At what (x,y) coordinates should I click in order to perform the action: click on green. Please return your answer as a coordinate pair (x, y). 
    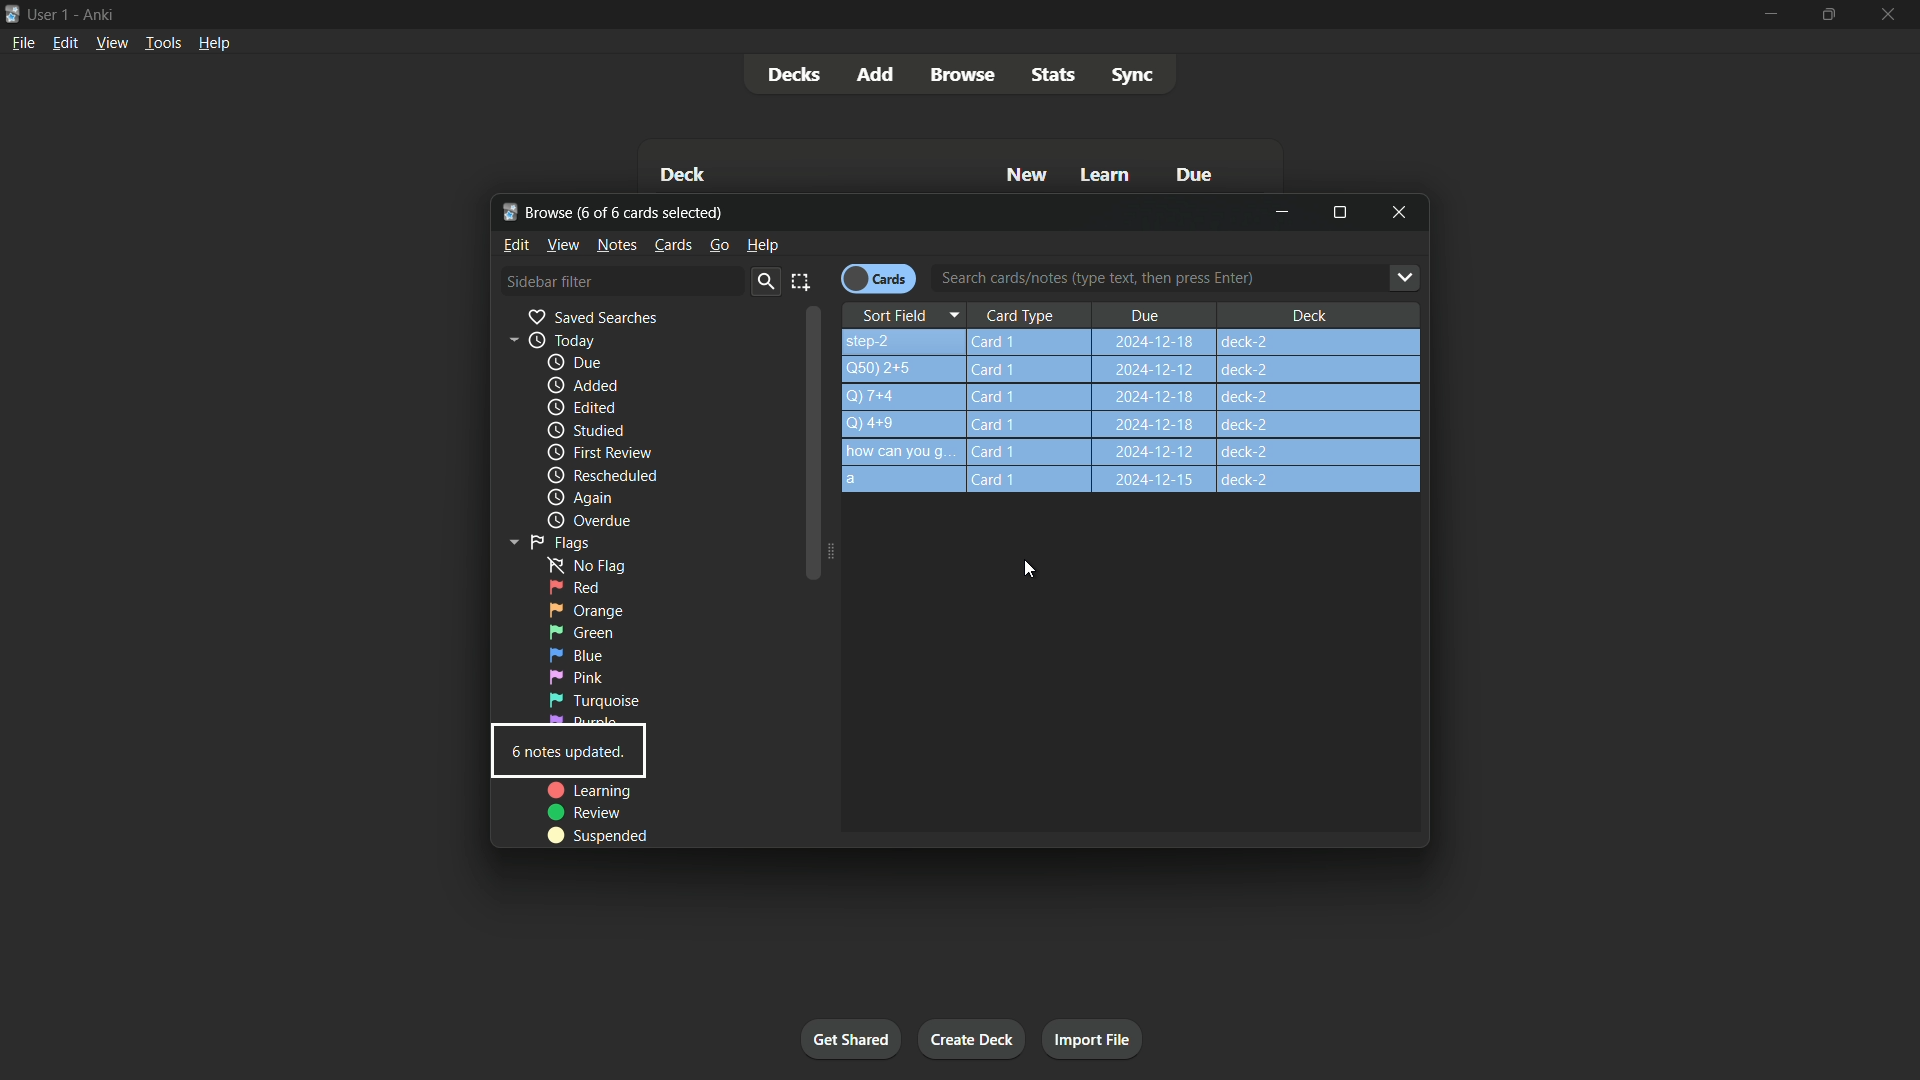
    Looking at the image, I should click on (581, 633).